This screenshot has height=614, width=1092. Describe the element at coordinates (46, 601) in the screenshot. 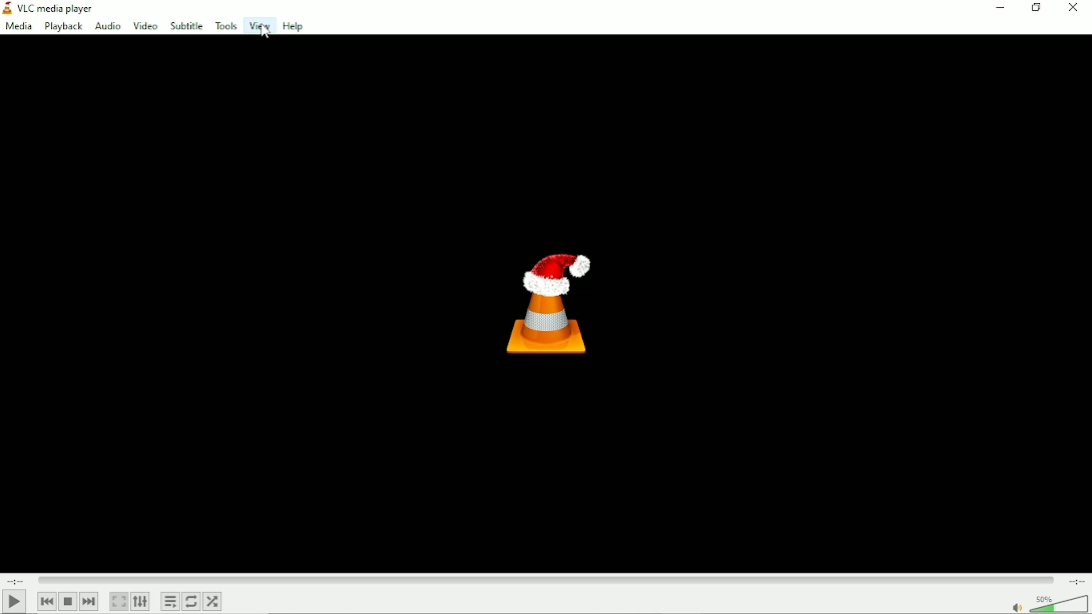

I see `Previous` at that location.